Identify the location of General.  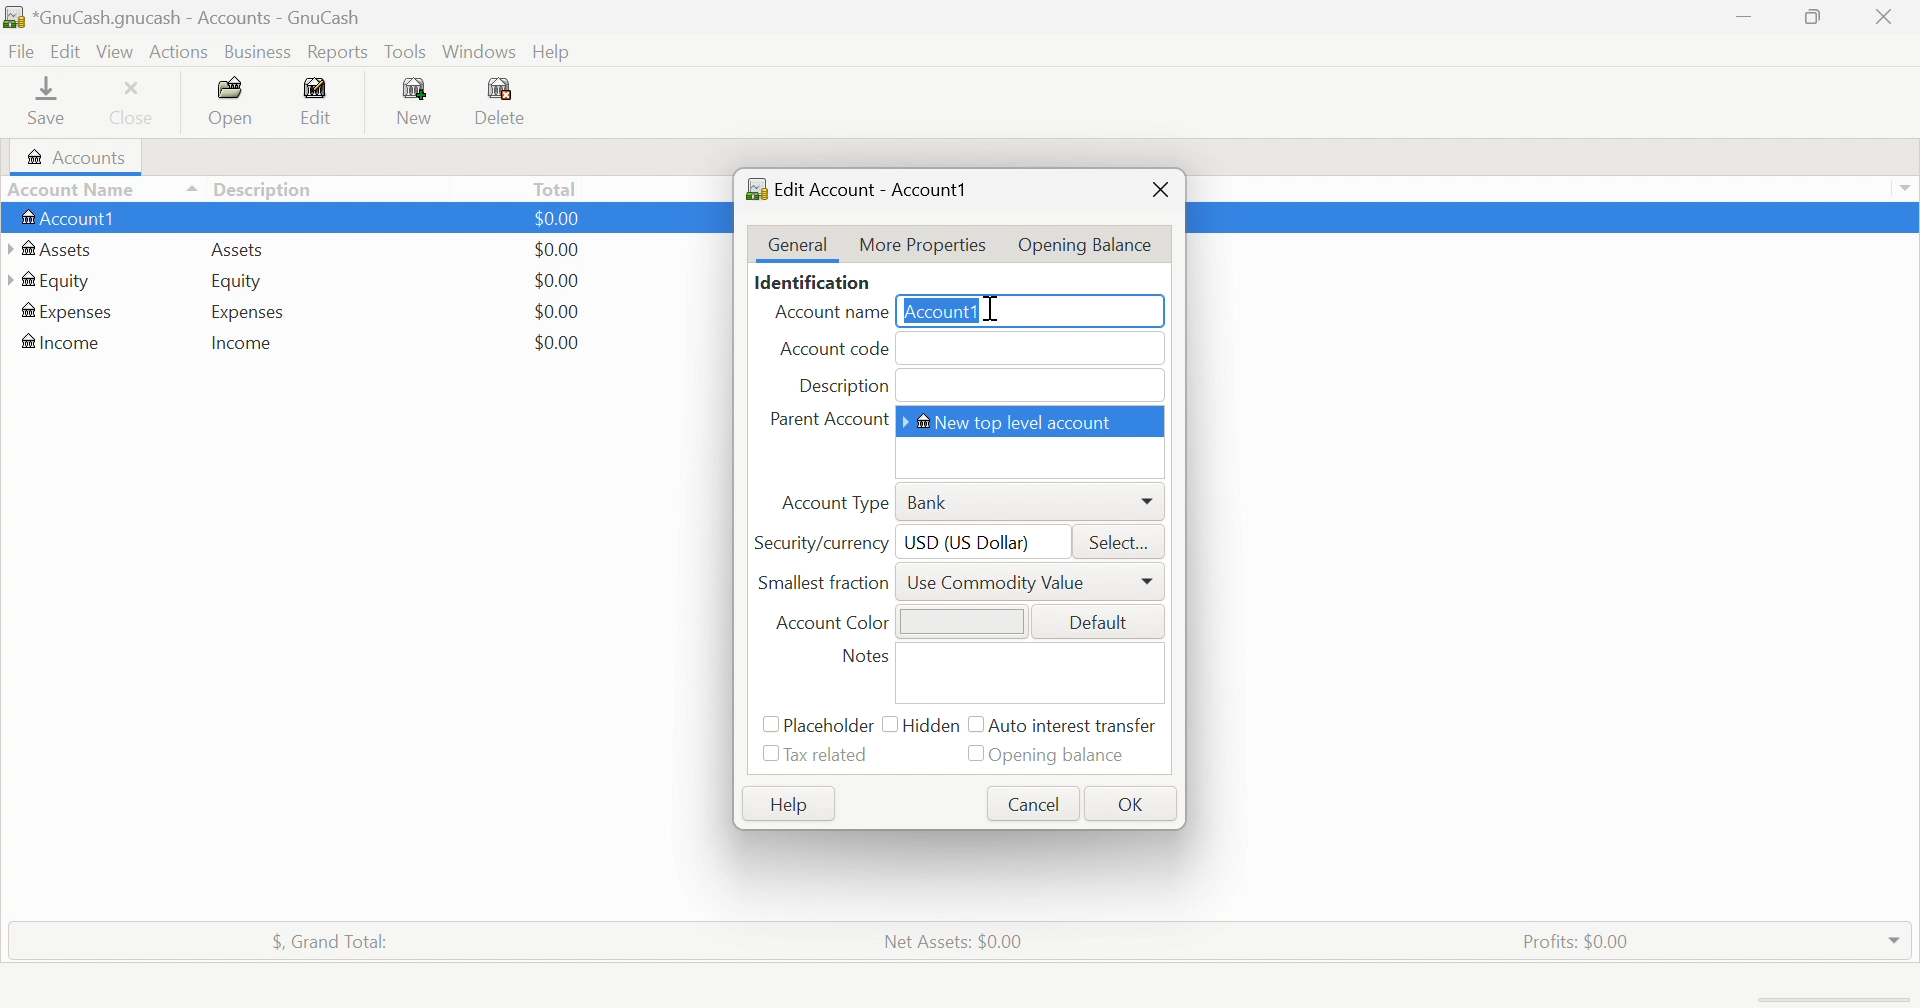
(799, 244).